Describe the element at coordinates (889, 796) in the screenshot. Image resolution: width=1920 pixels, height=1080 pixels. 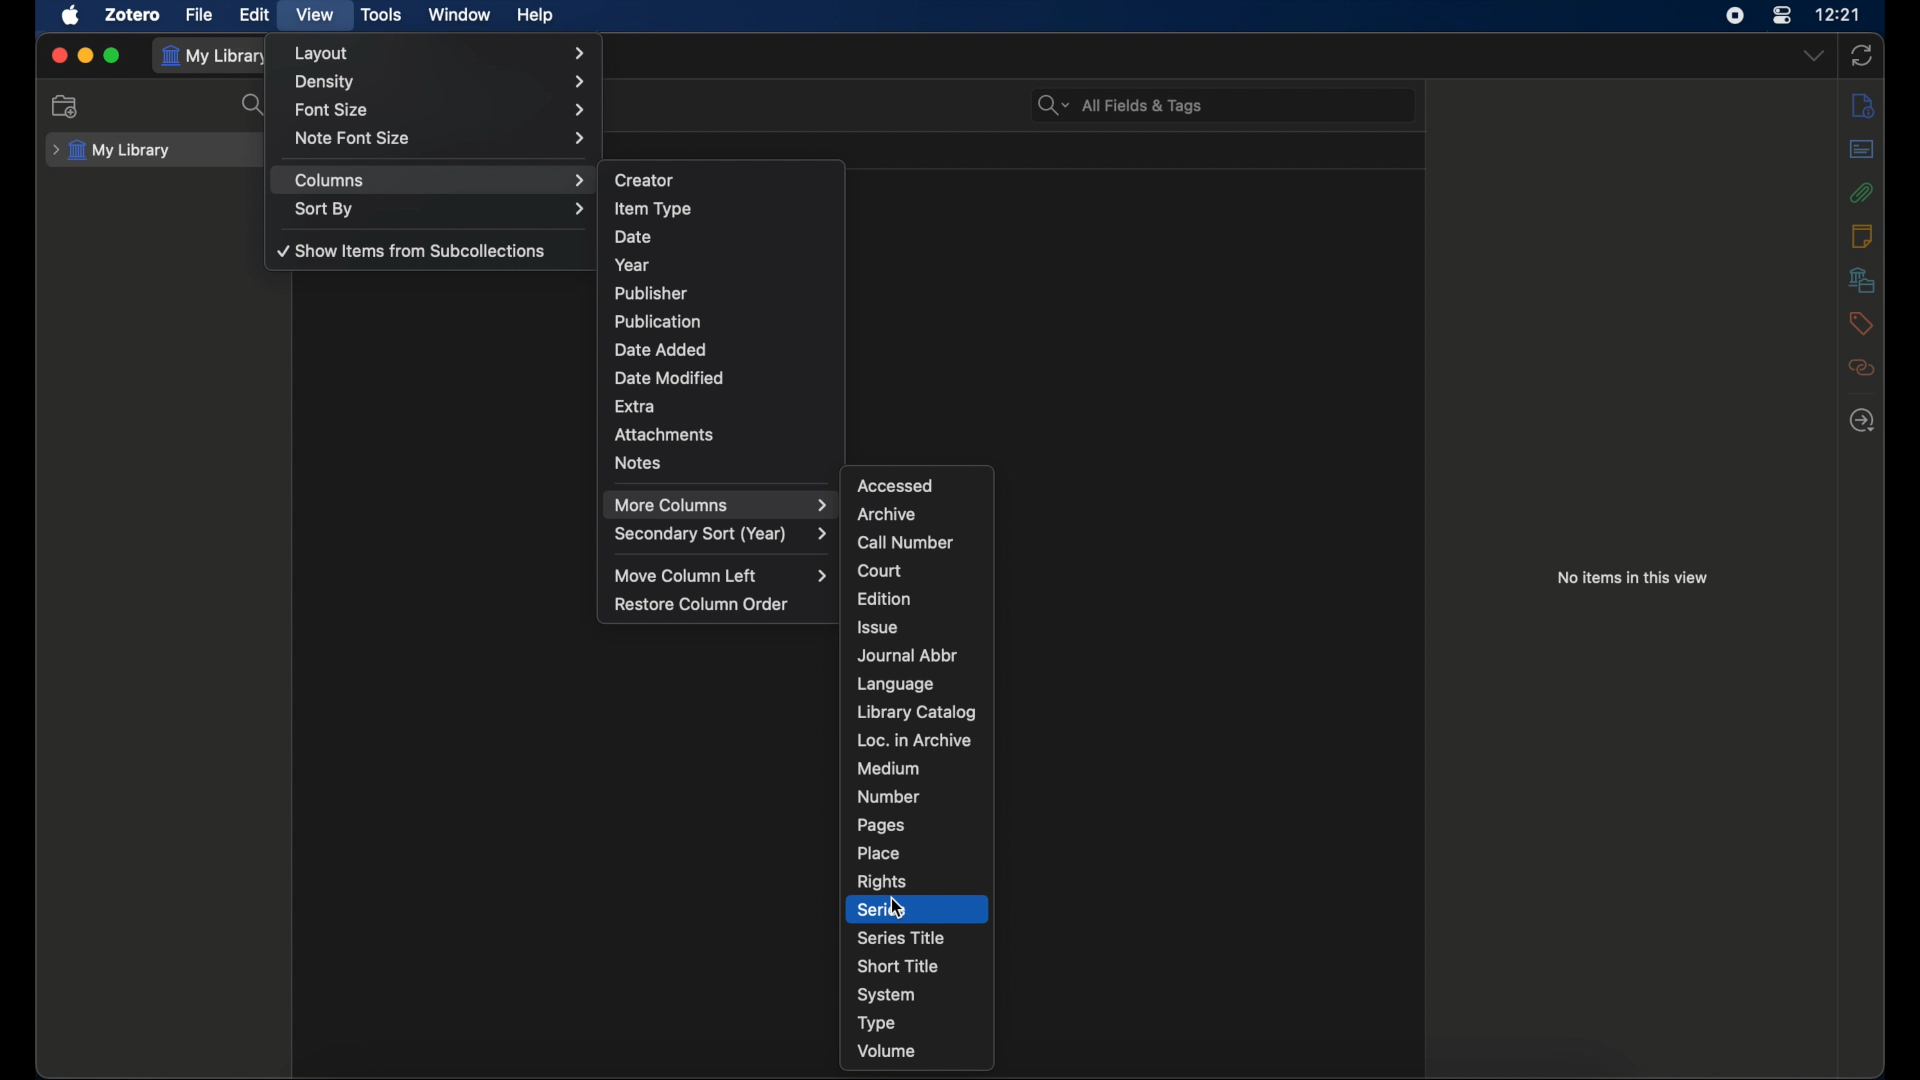
I see `number` at that location.